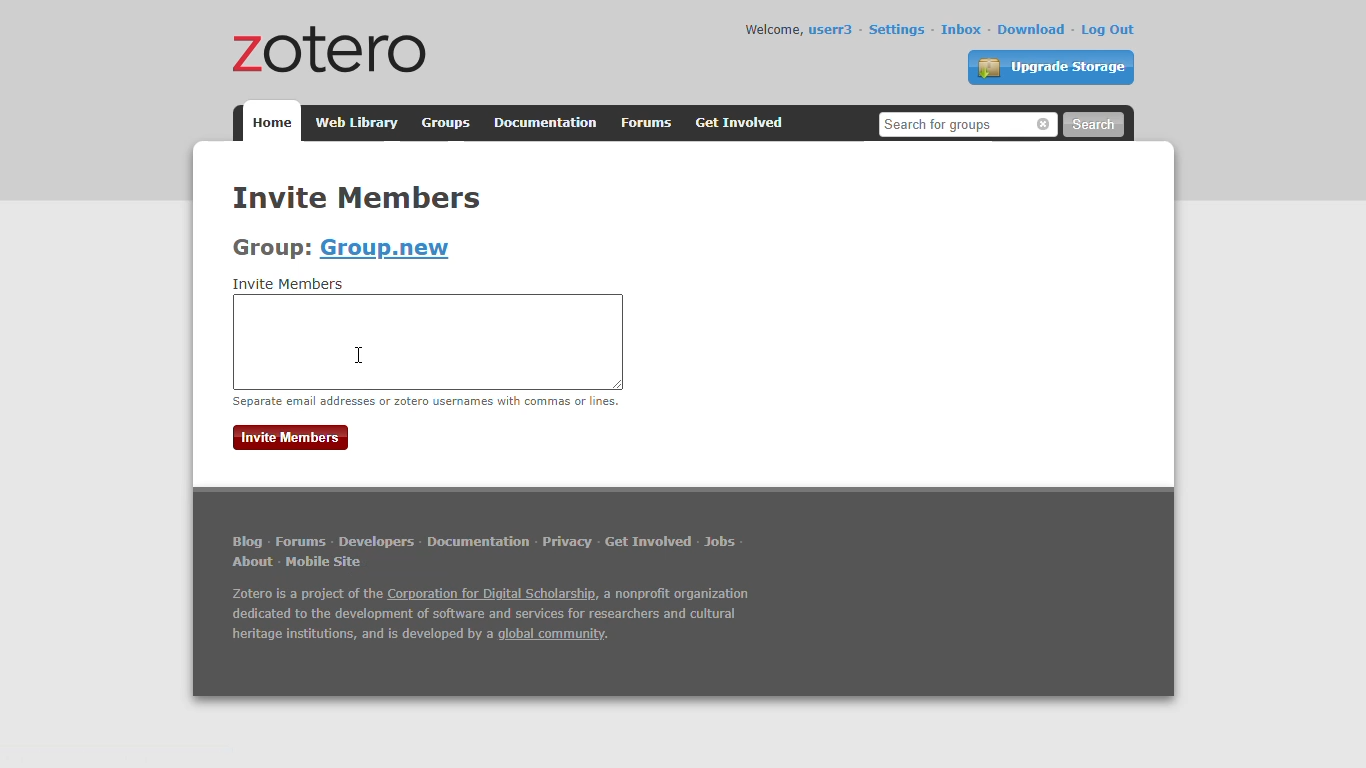  What do you see at coordinates (1032, 29) in the screenshot?
I see `download` at bounding box center [1032, 29].